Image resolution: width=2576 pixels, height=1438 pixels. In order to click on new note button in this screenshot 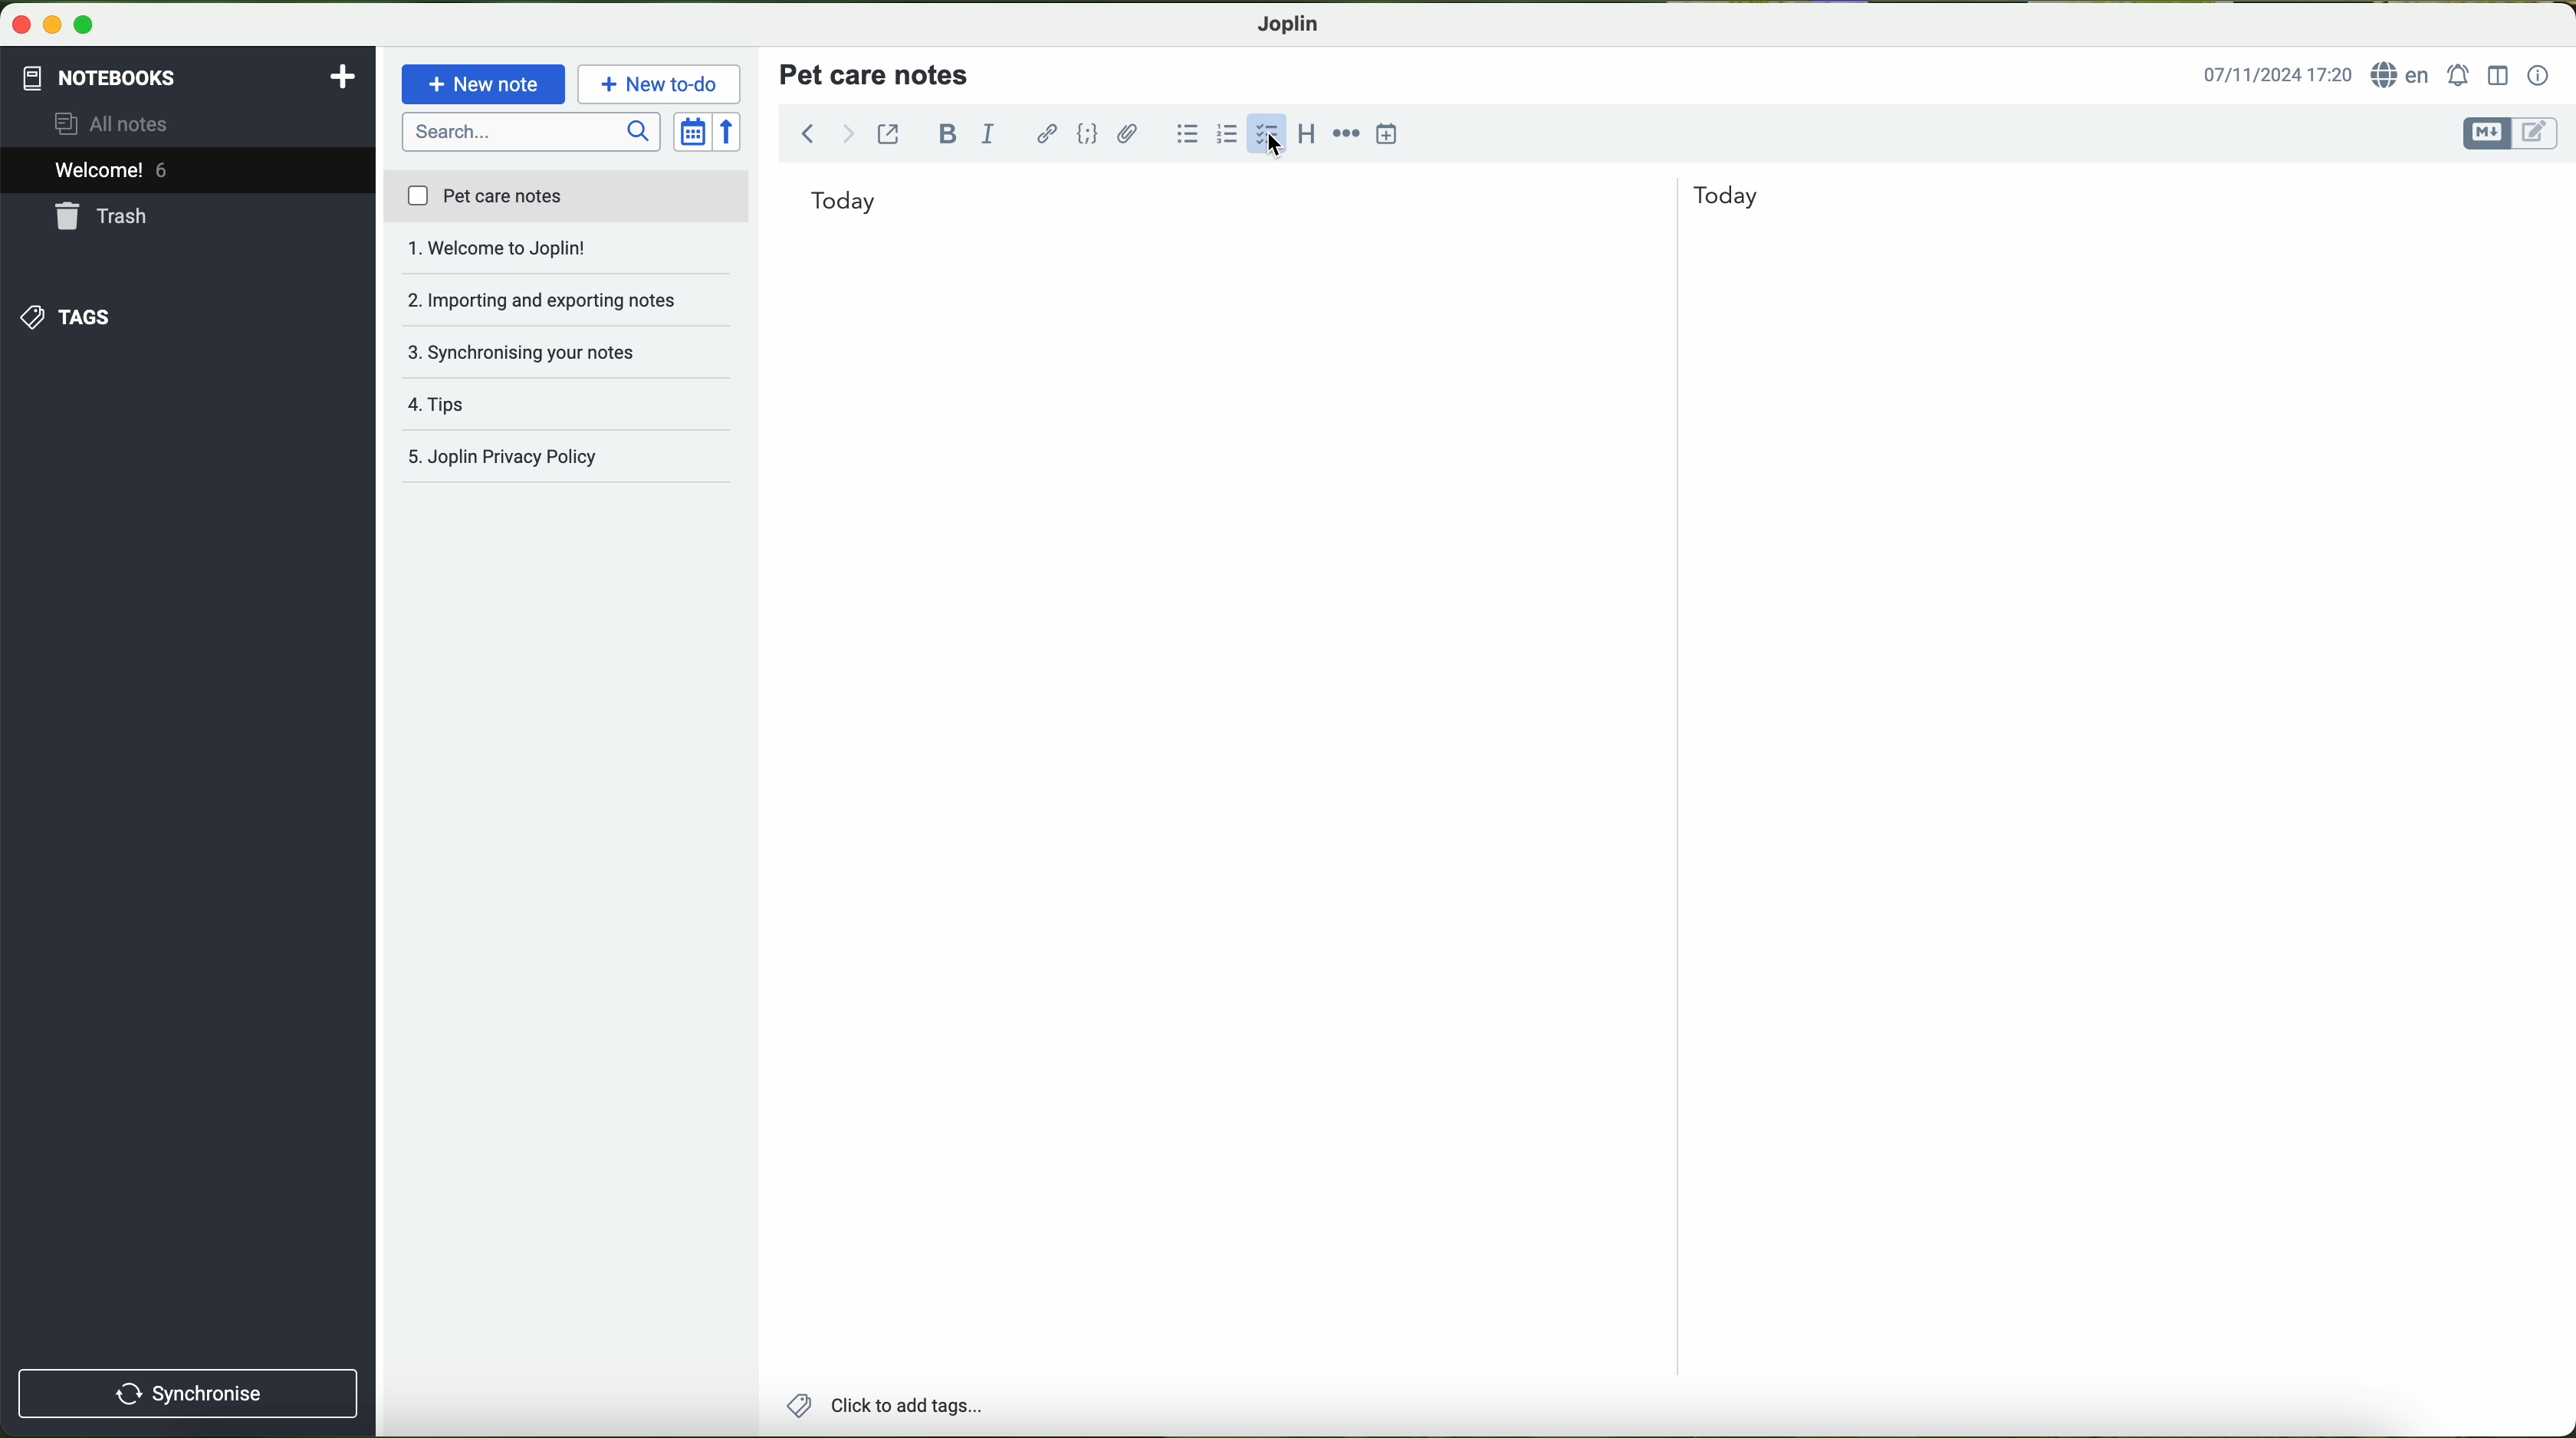, I will do `click(484, 84)`.